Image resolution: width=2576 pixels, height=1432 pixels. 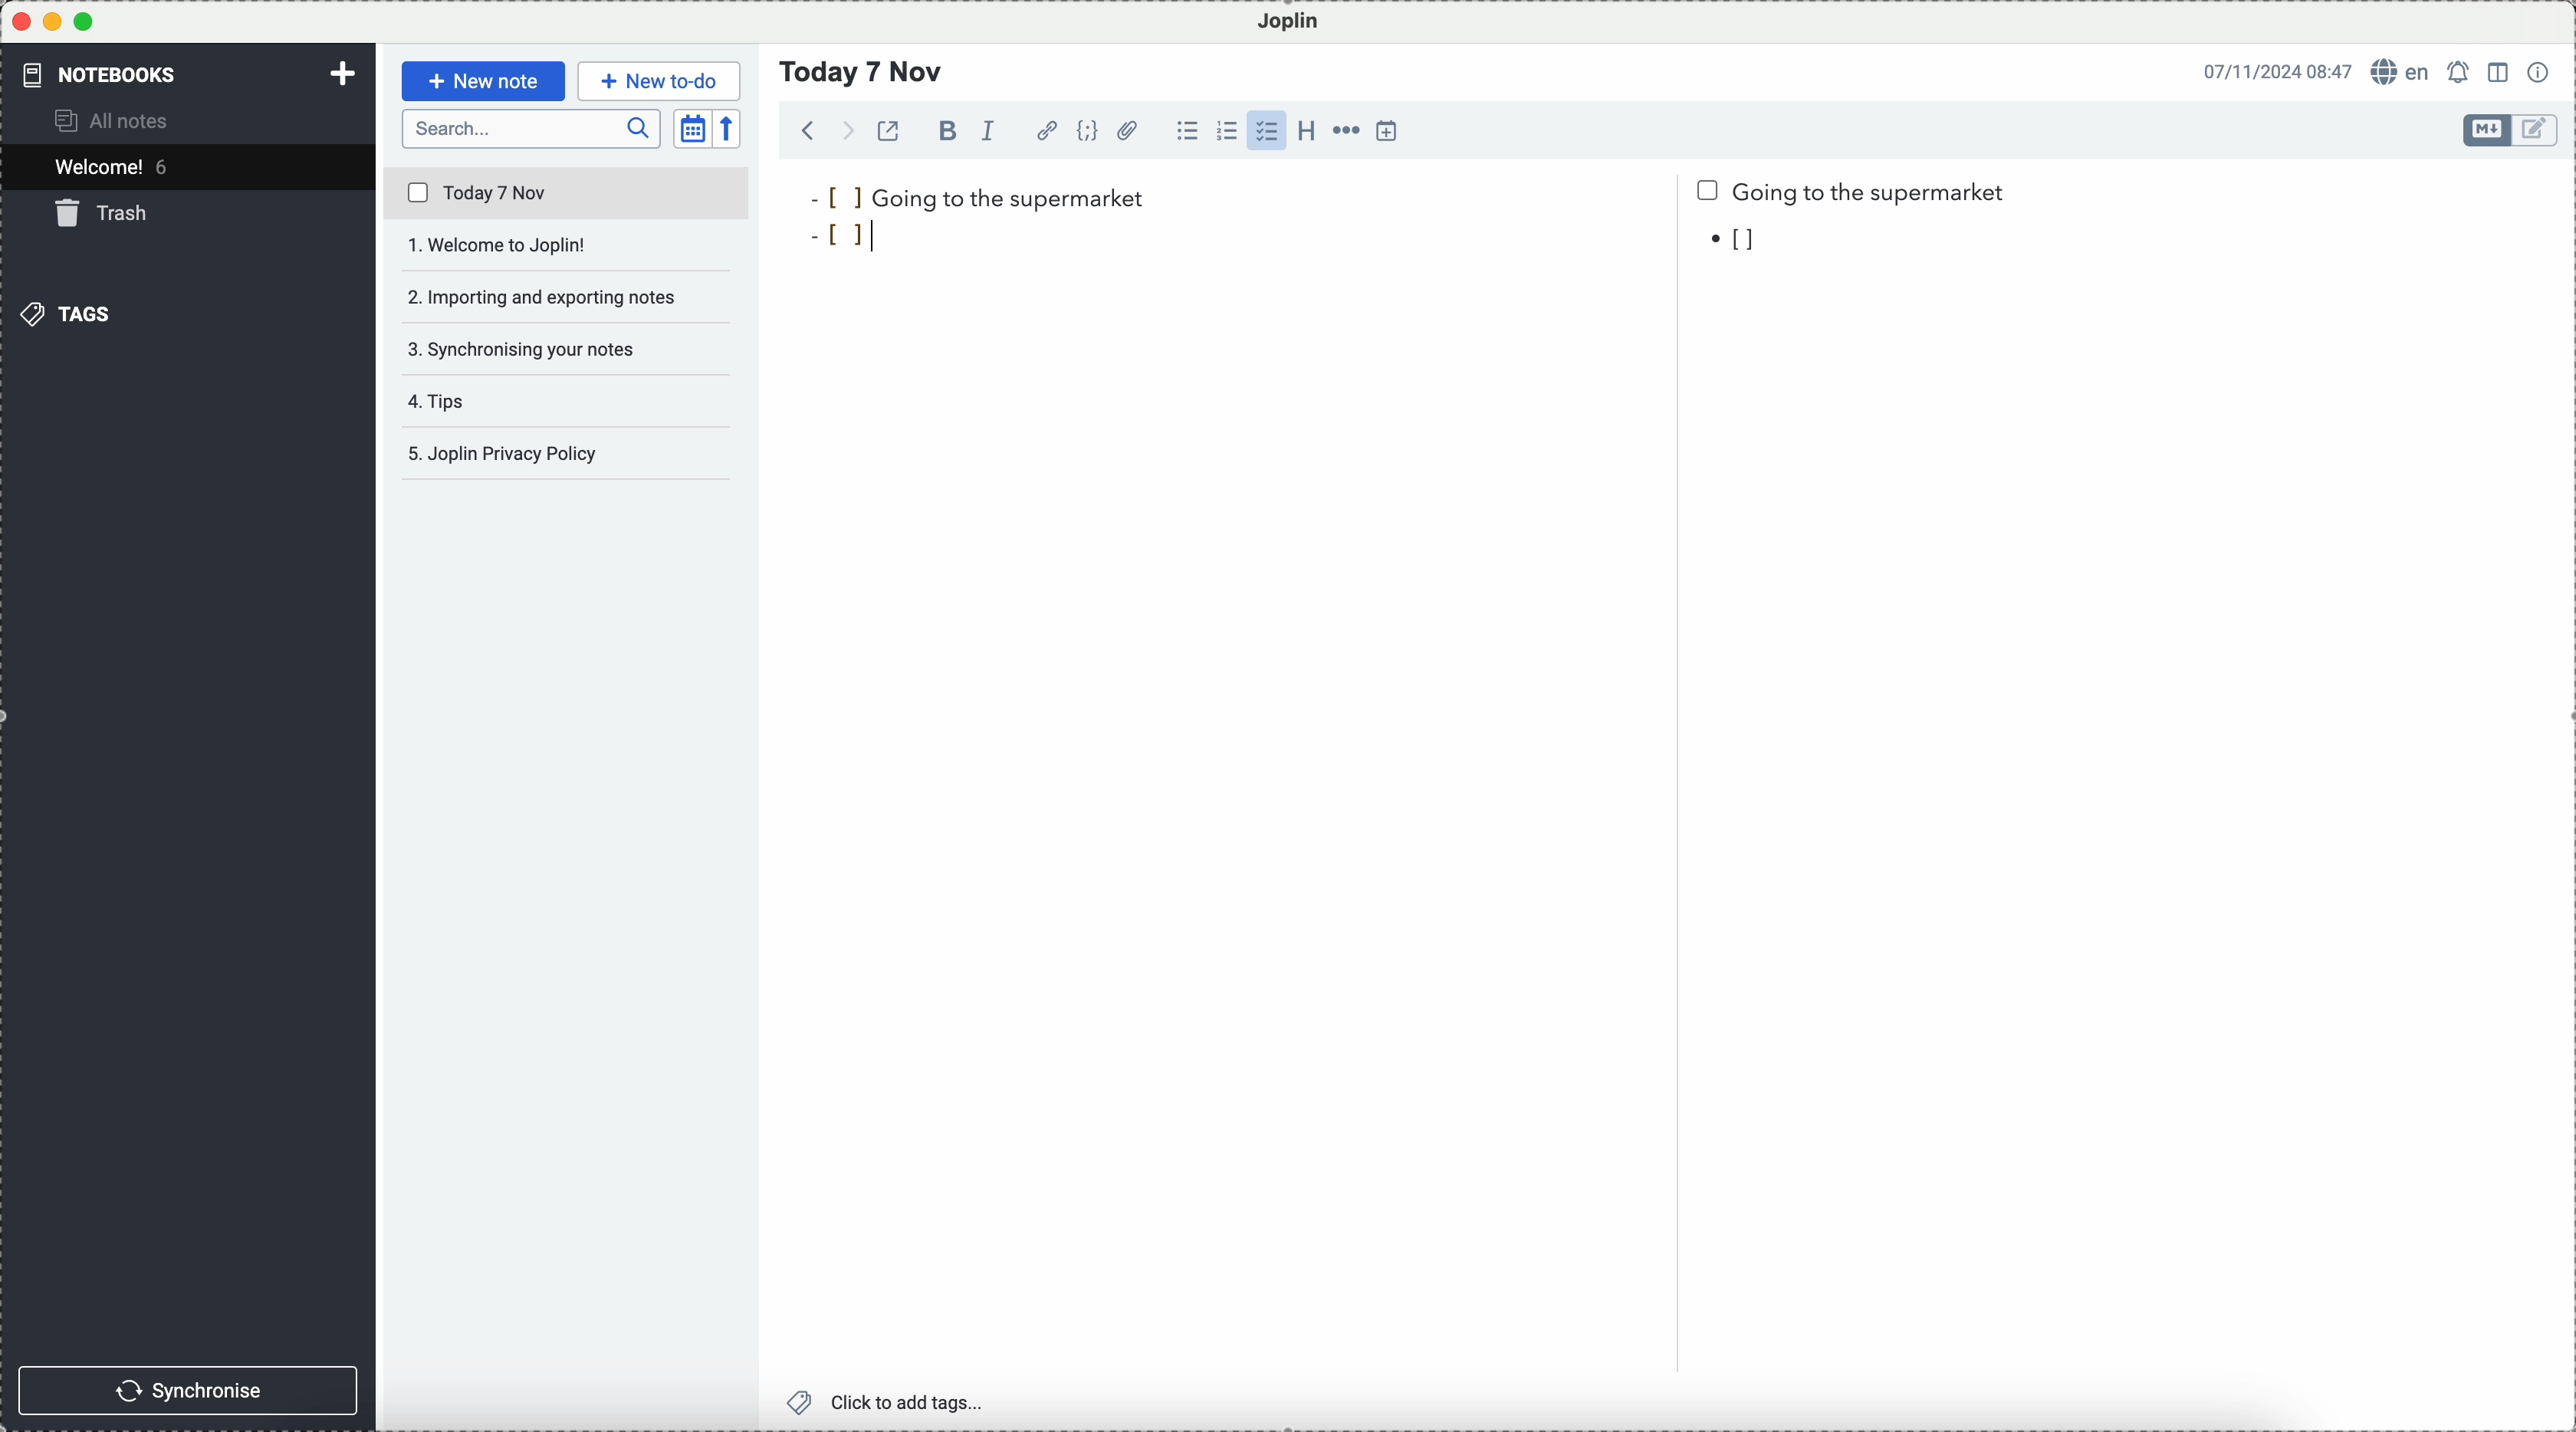 What do you see at coordinates (568, 194) in the screenshot?
I see `today 7 nov` at bounding box center [568, 194].